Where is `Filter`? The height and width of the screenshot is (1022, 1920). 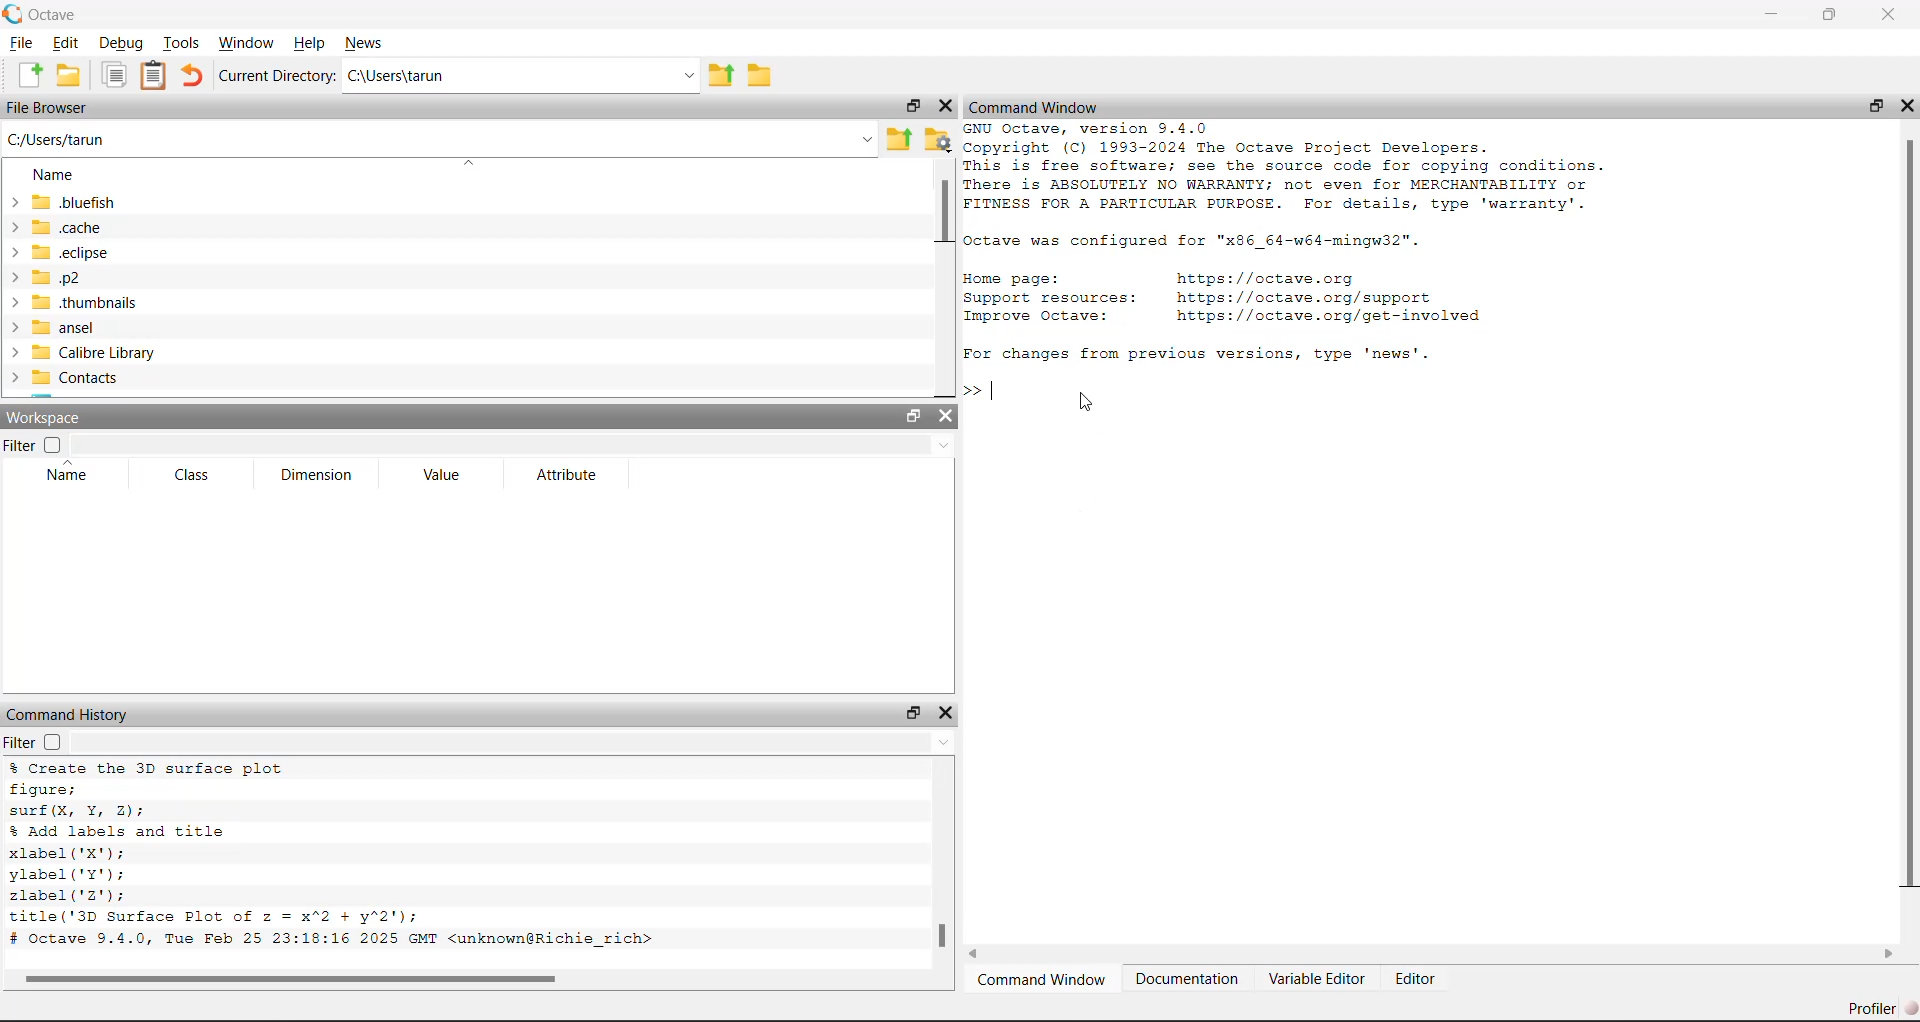
Filter is located at coordinates (19, 445).